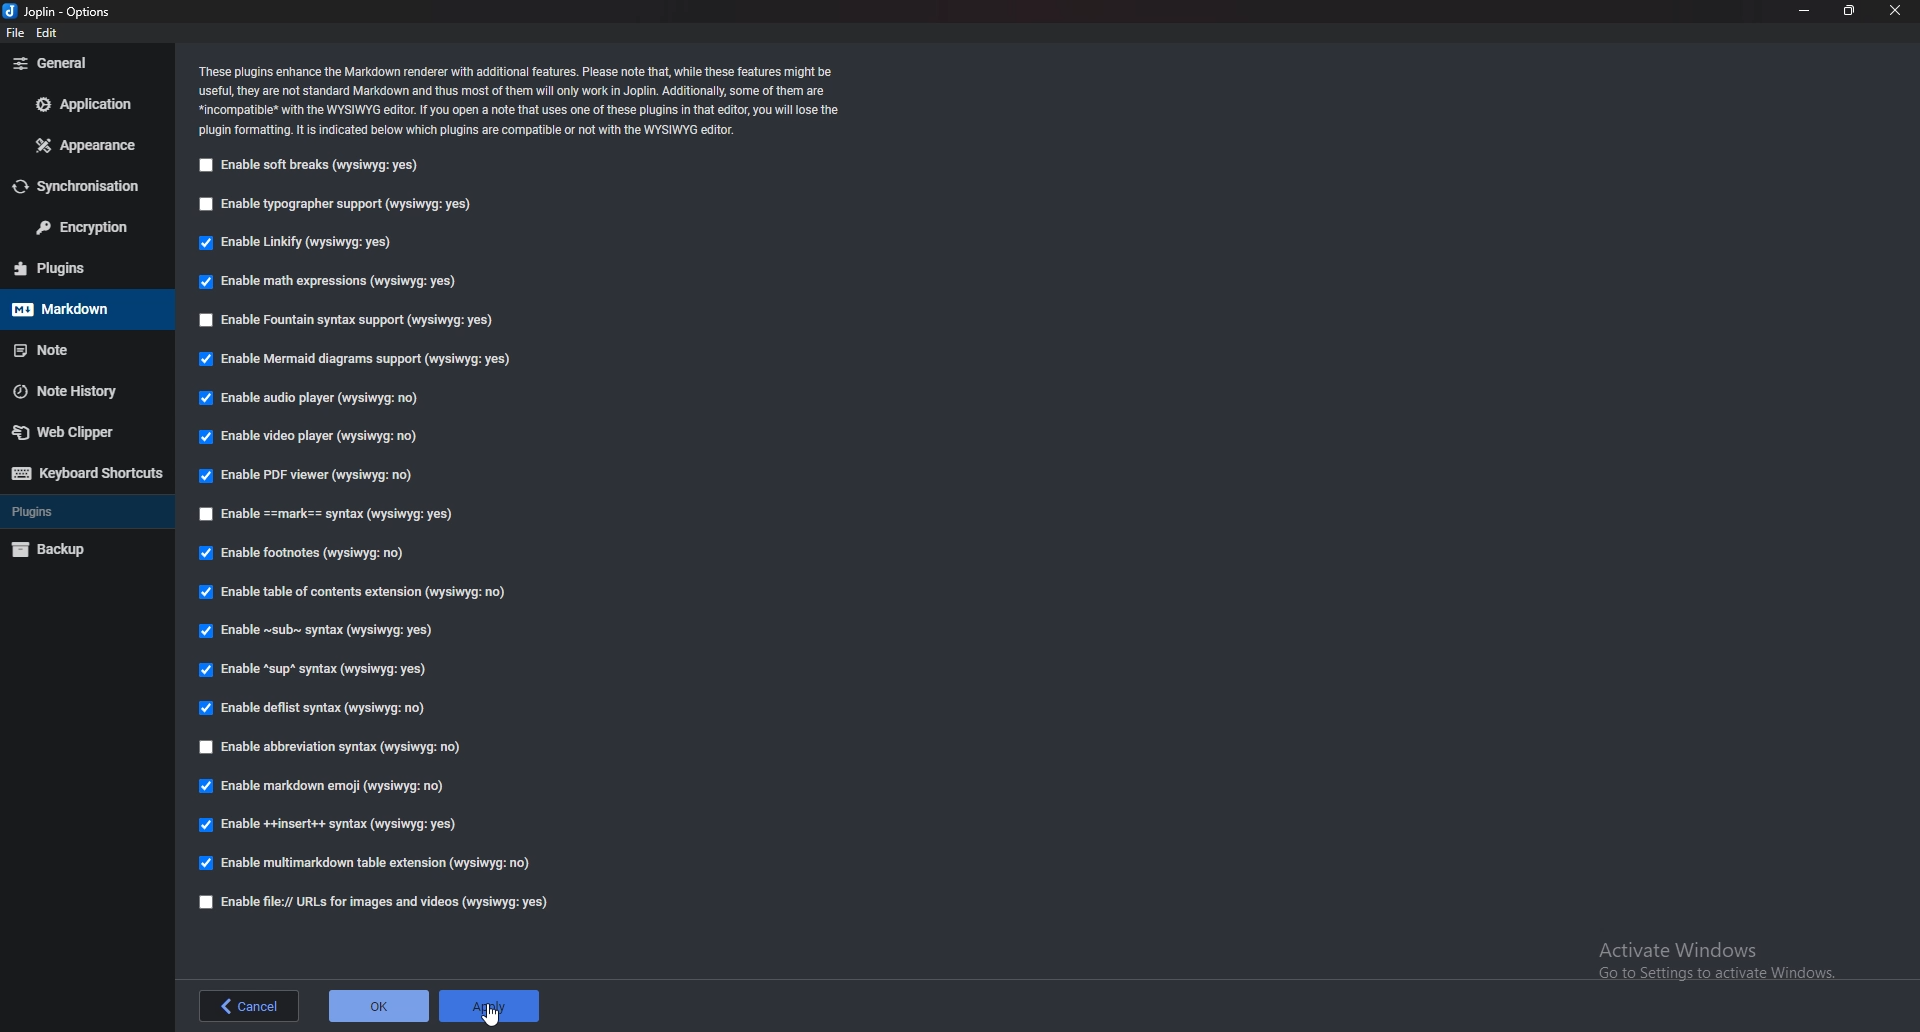 This screenshot has height=1032, width=1920. What do you see at coordinates (368, 863) in the screenshot?
I see `enable multi markdown table extension` at bounding box center [368, 863].